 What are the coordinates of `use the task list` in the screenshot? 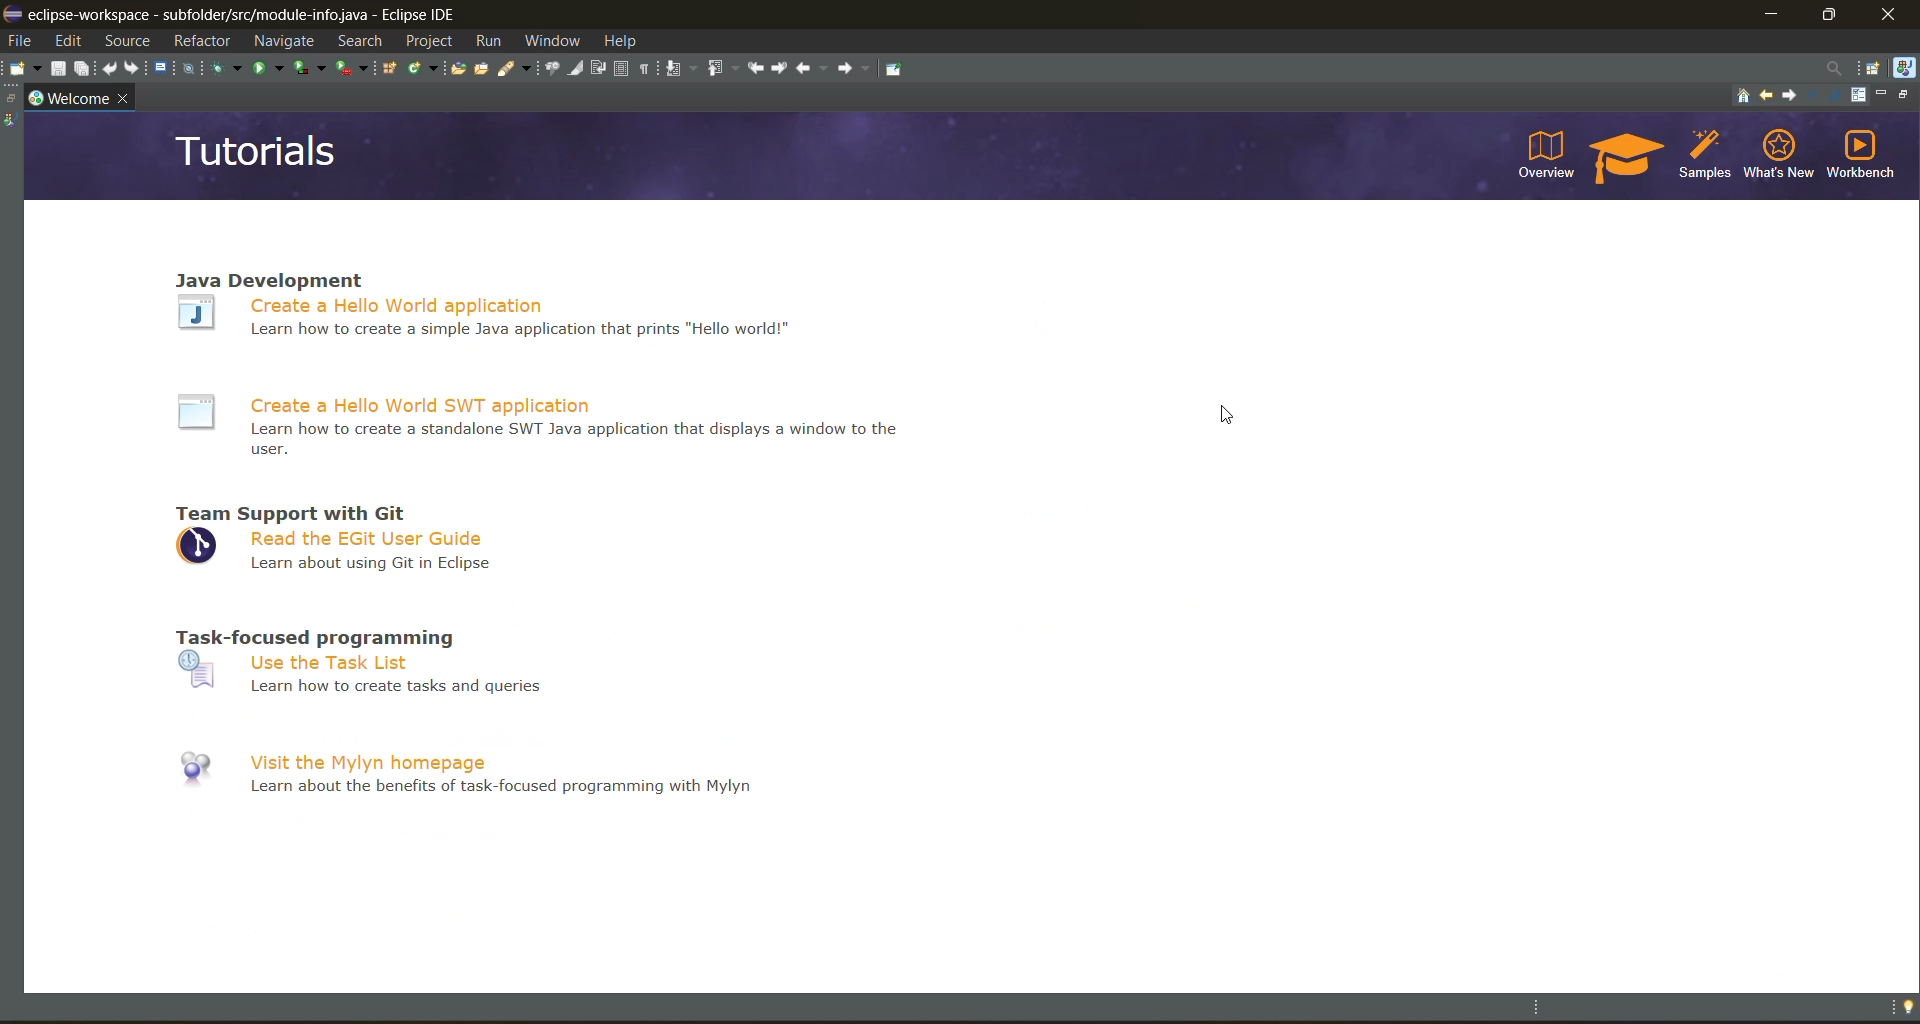 It's located at (358, 673).